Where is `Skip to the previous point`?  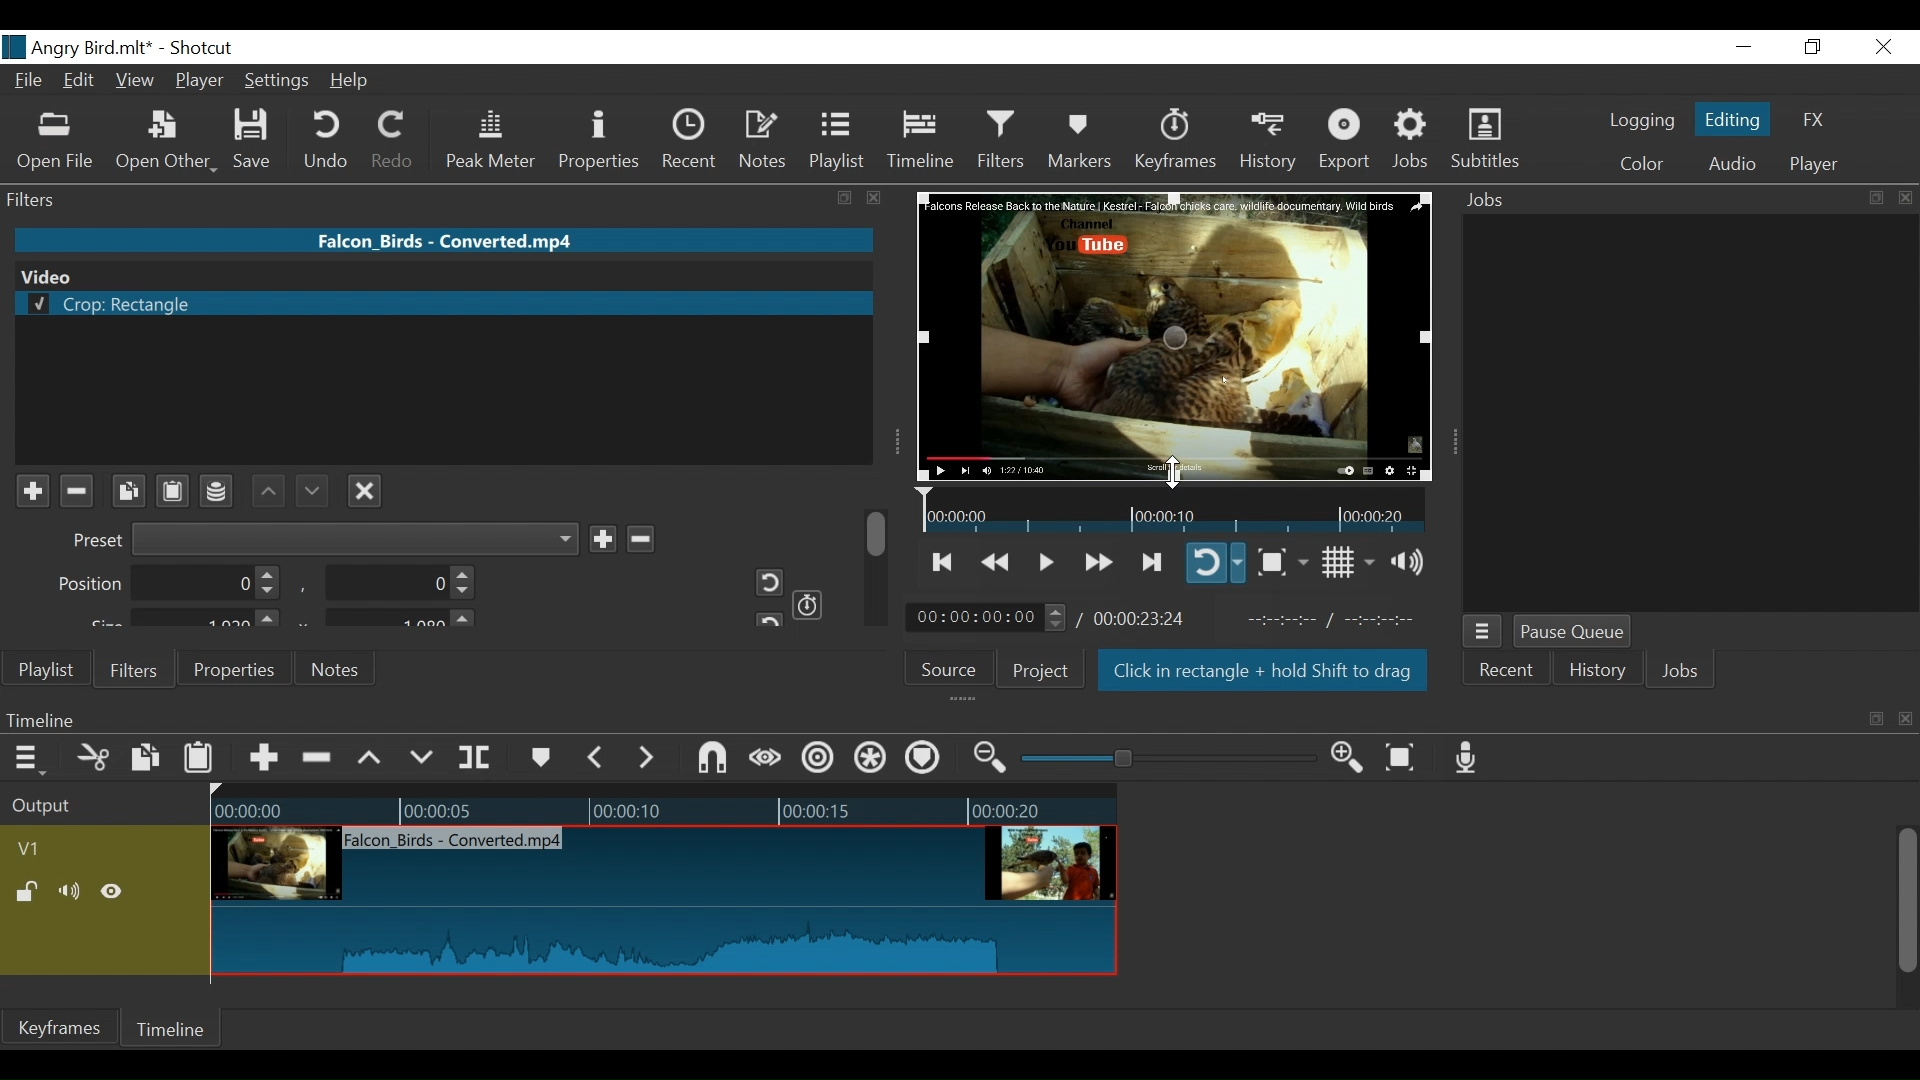 Skip to the previous point is located at coordinates (944, 562).